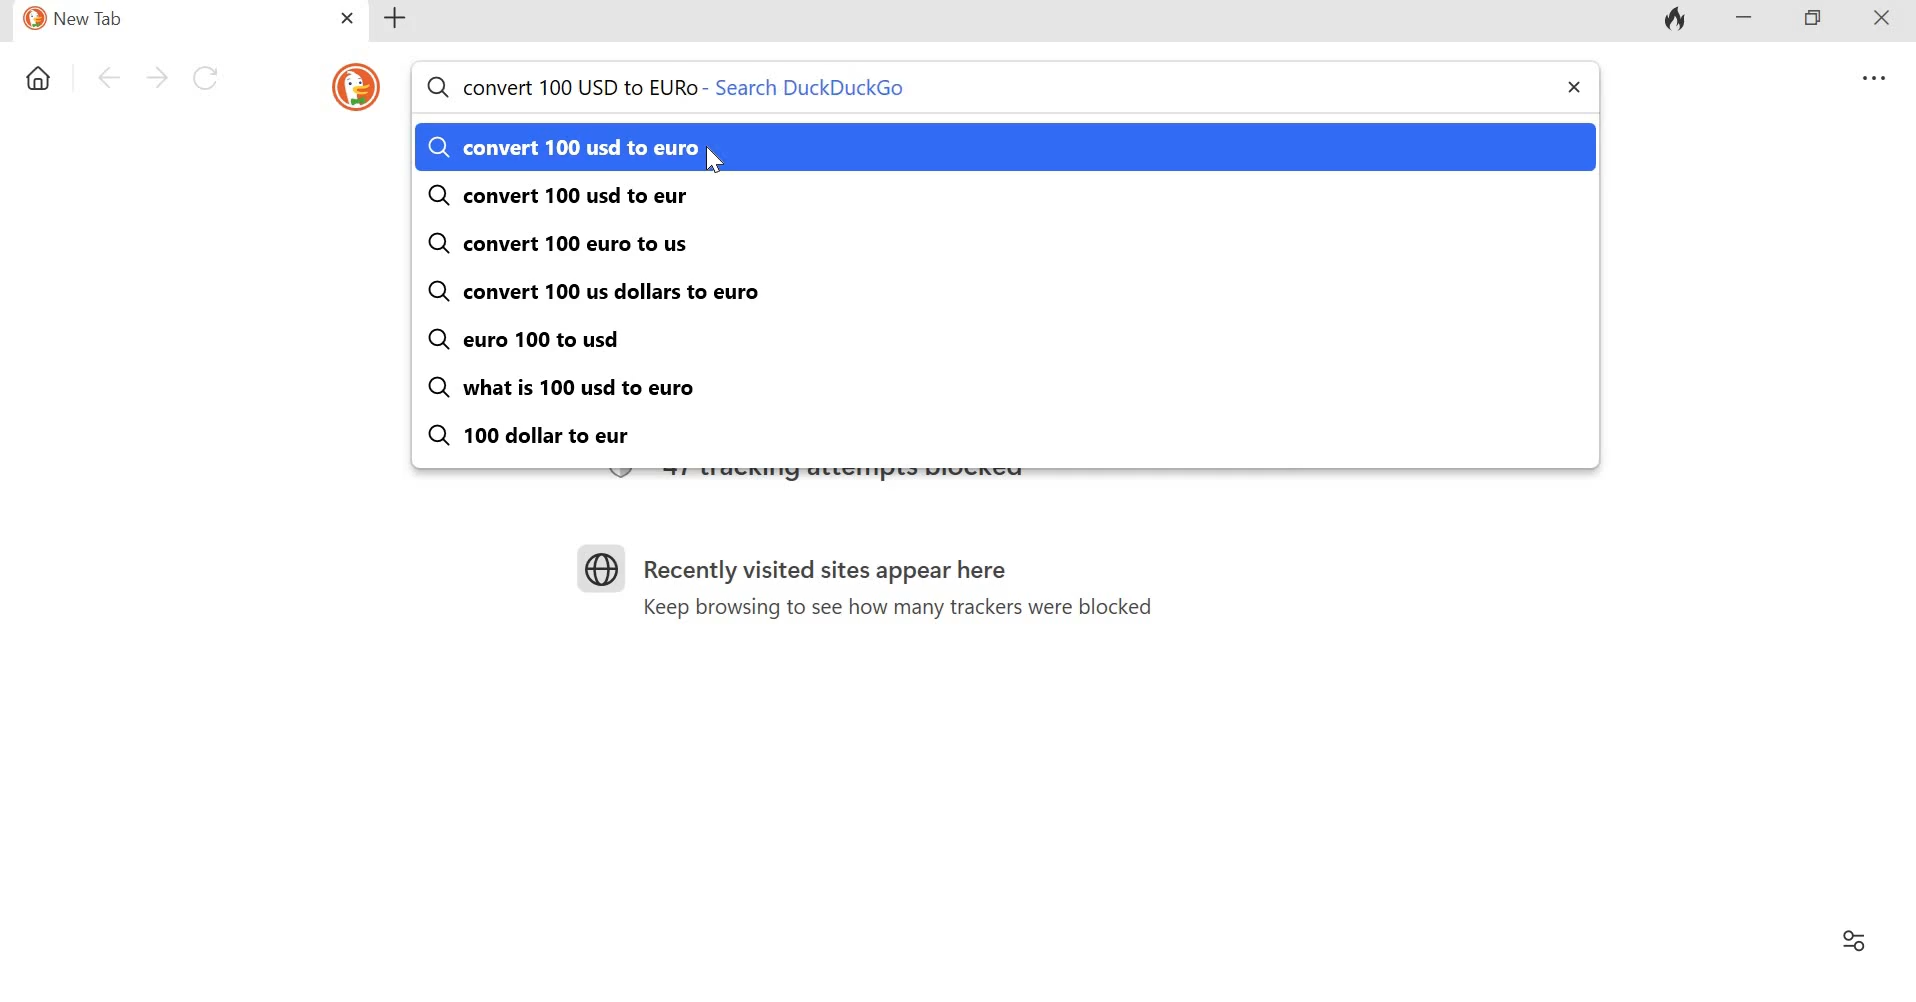 This screenshot has height=1002, width=1916. I want to click on Go back one page, so click(109, 76).